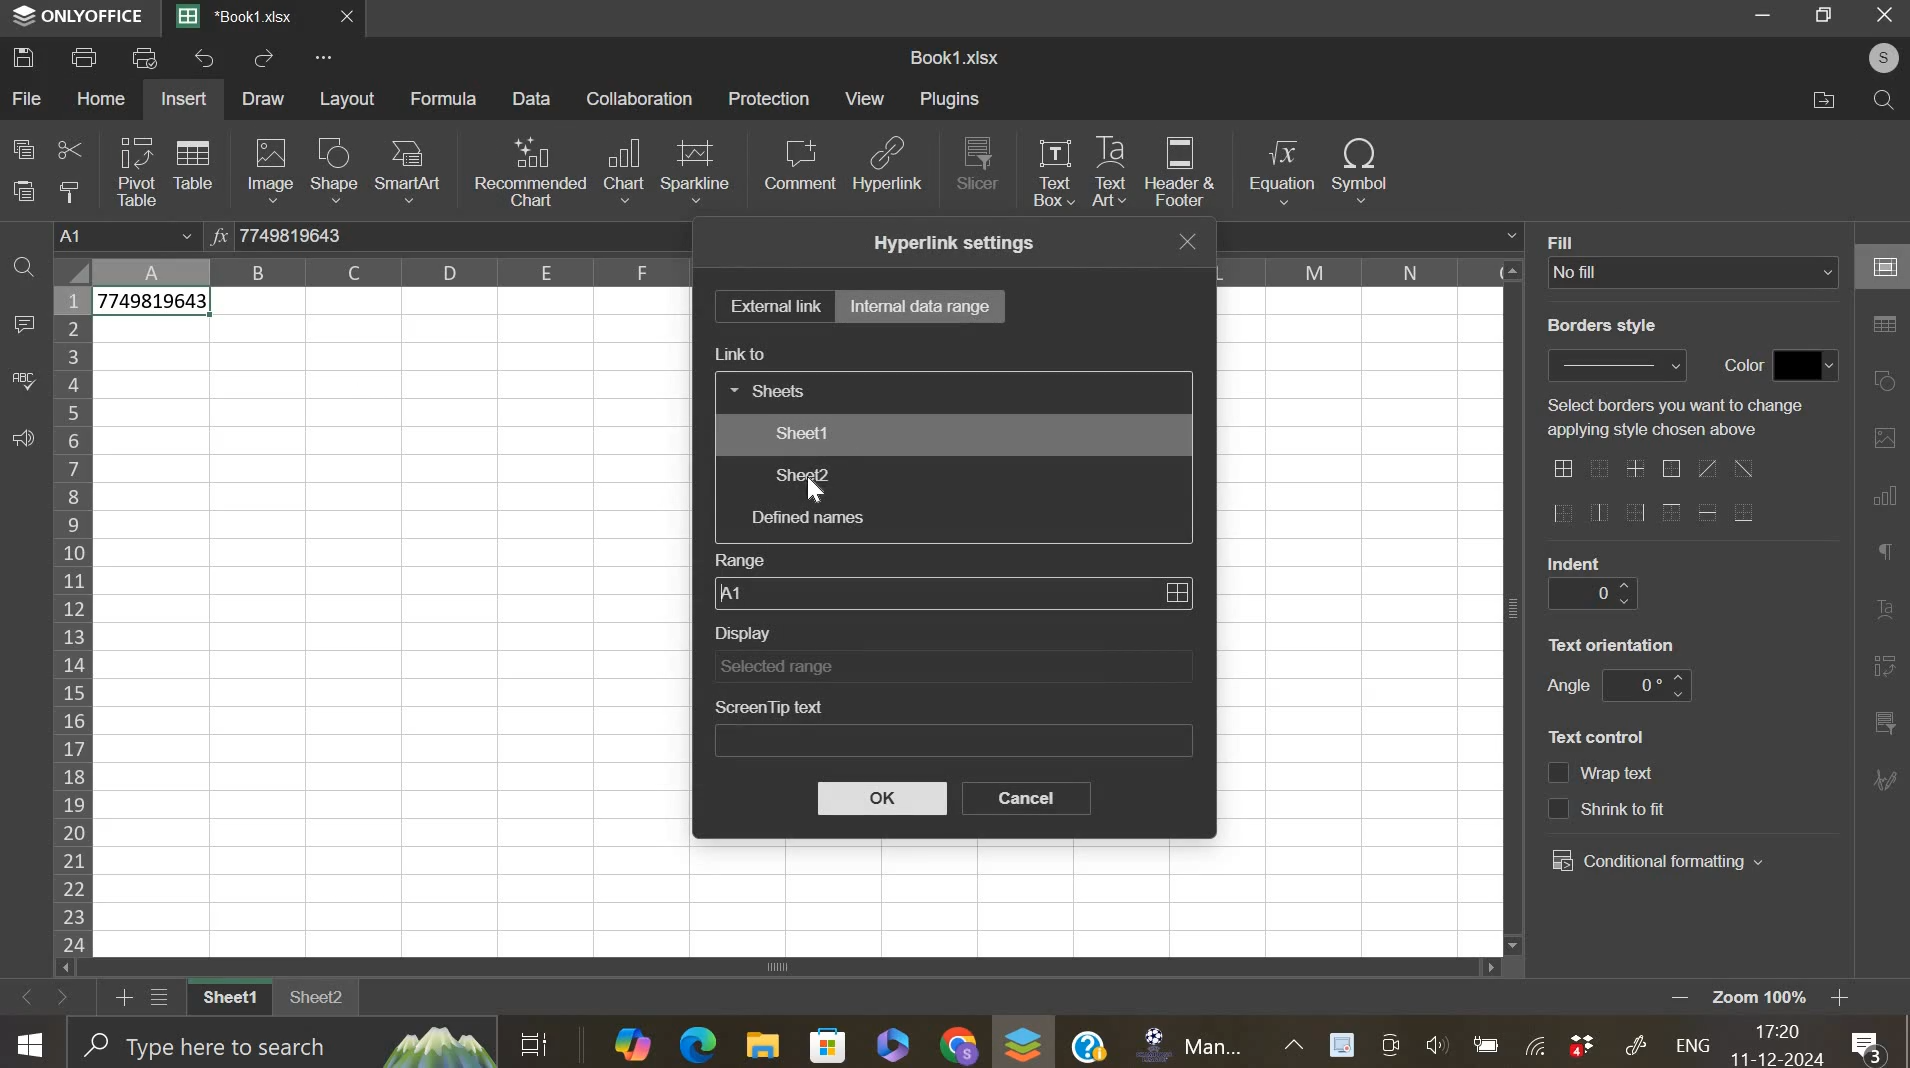 This screenshot has width=1910, height=1068. I want to click on spelling, so click(23, 381).